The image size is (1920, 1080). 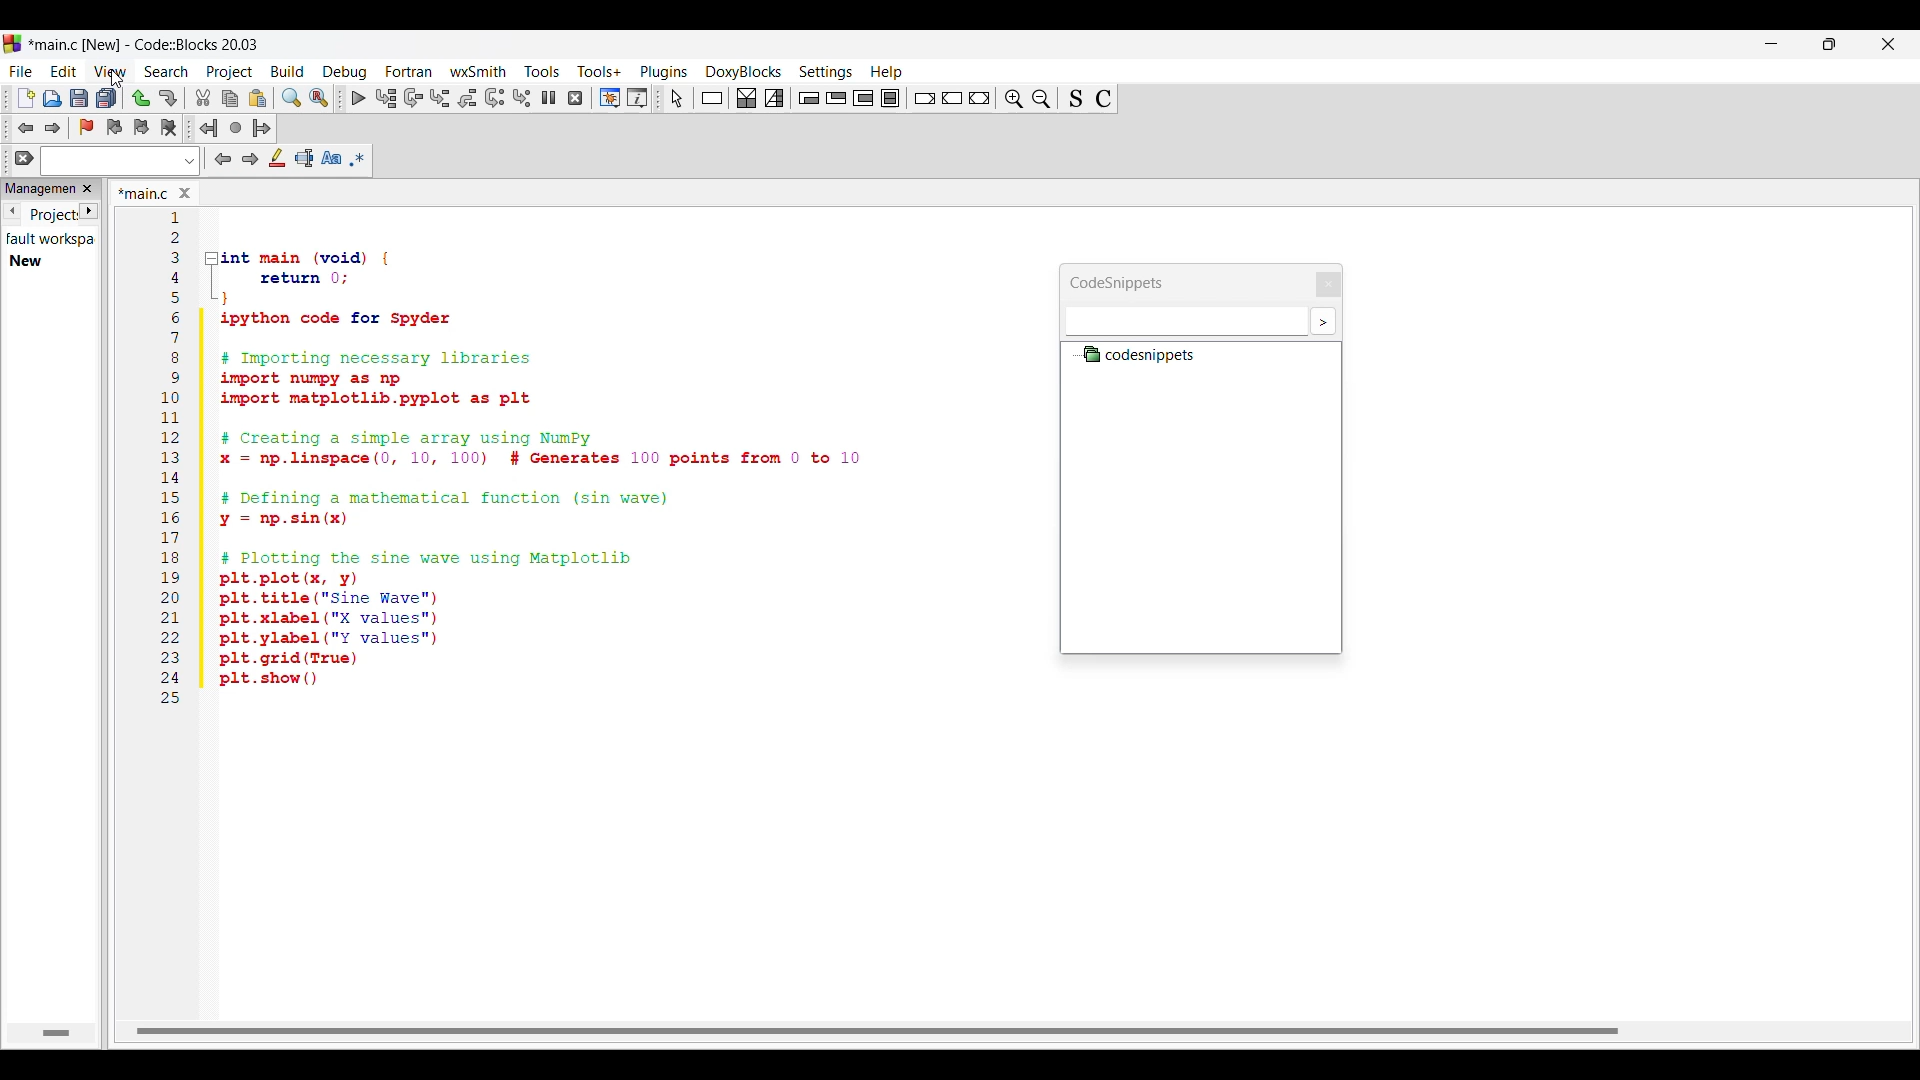 What do you see at coordinates (1075, 98) in the screenshot?
I see `Toggle source` at bounding box center [1075, 98].